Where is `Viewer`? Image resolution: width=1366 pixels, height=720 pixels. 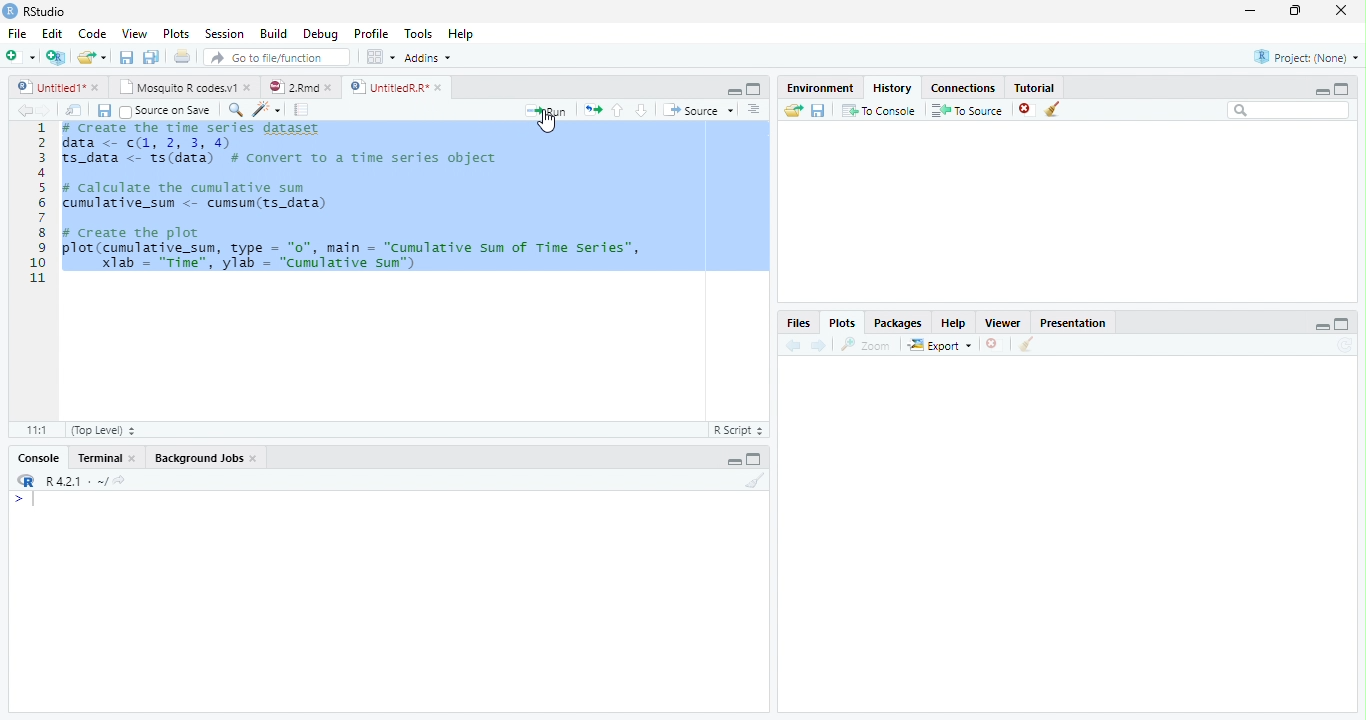 Viewer is located at coordinates (1001, 325).